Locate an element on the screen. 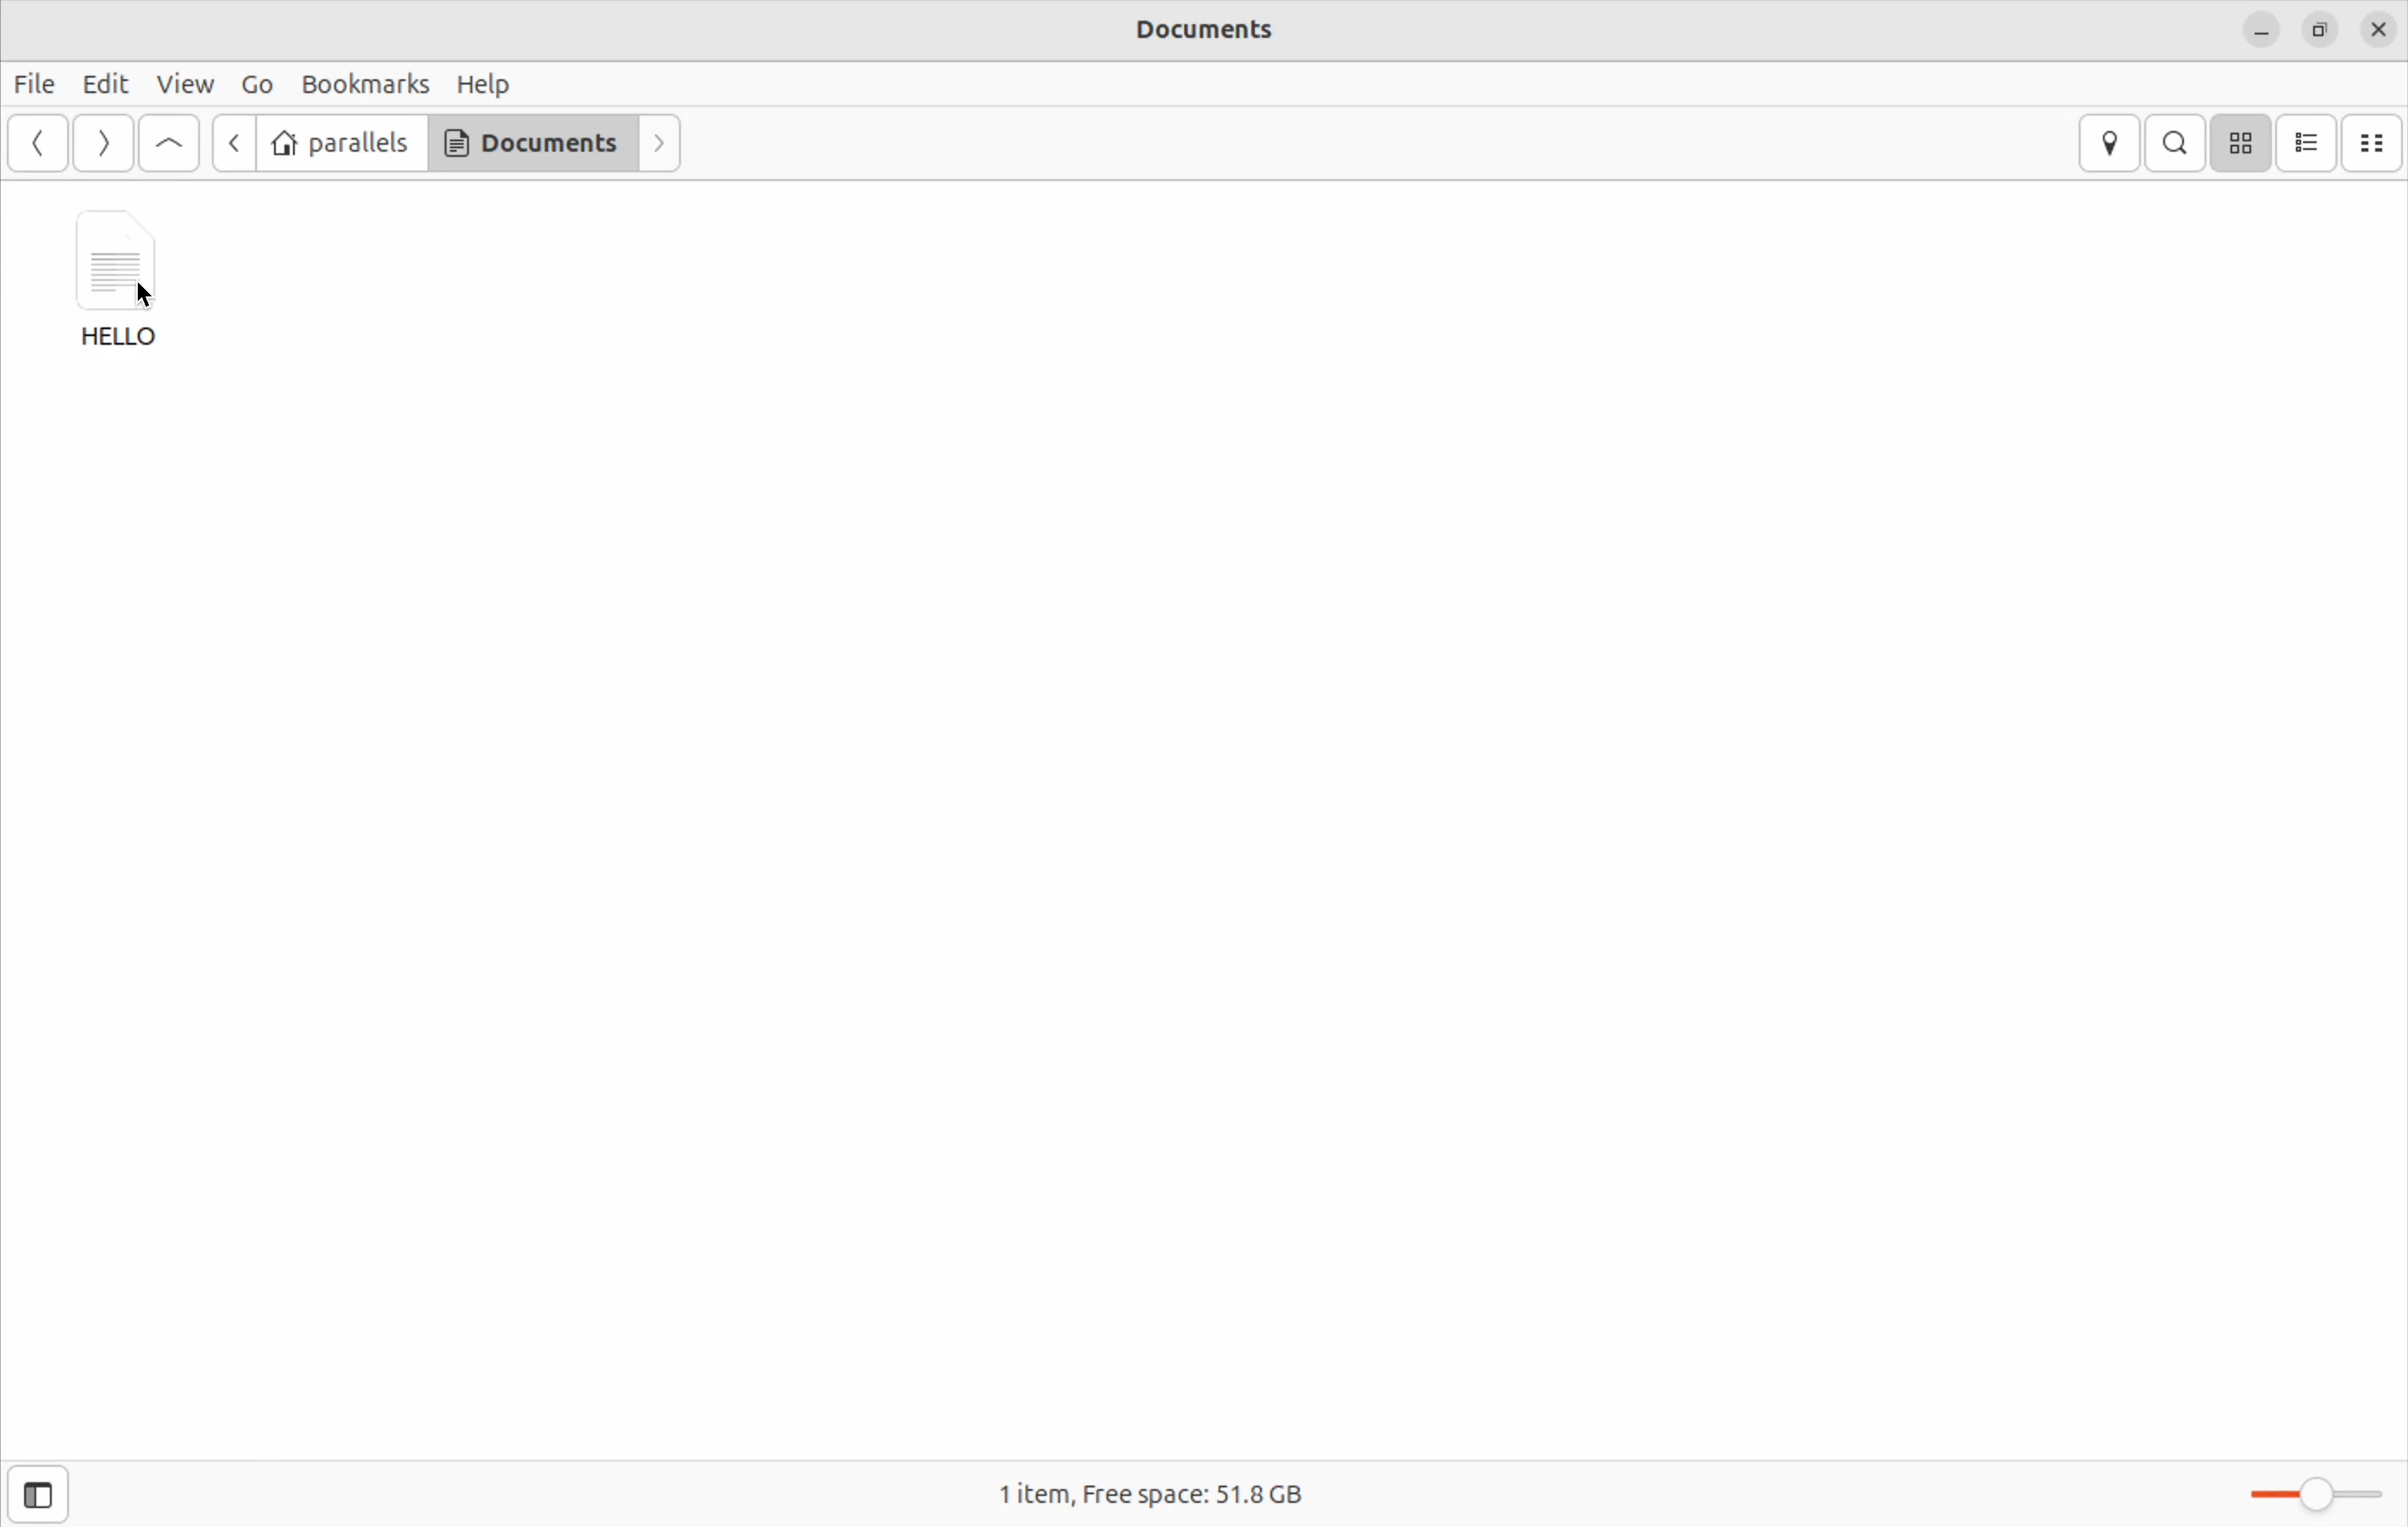 The width and height of the screenshot is (2408, 1527). back is located at coordinates (34, 145).